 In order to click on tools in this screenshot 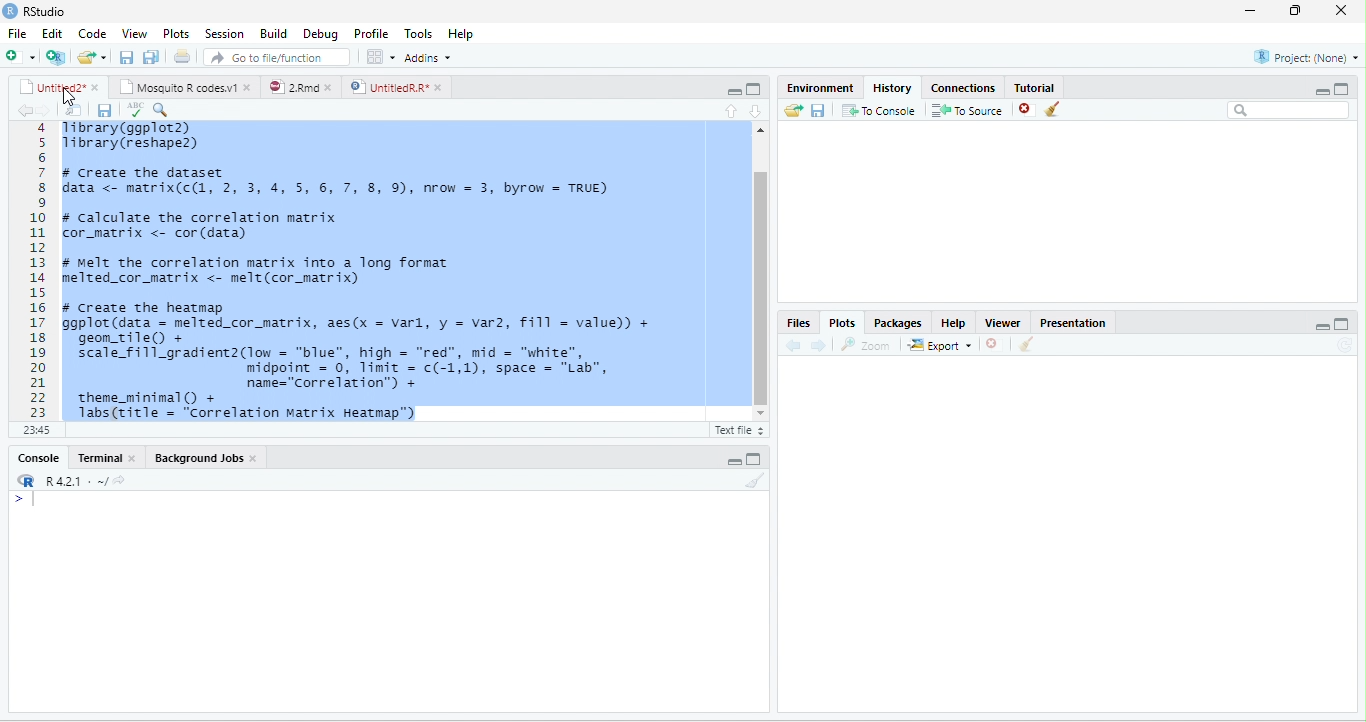, I will do `click(418, 31)`.